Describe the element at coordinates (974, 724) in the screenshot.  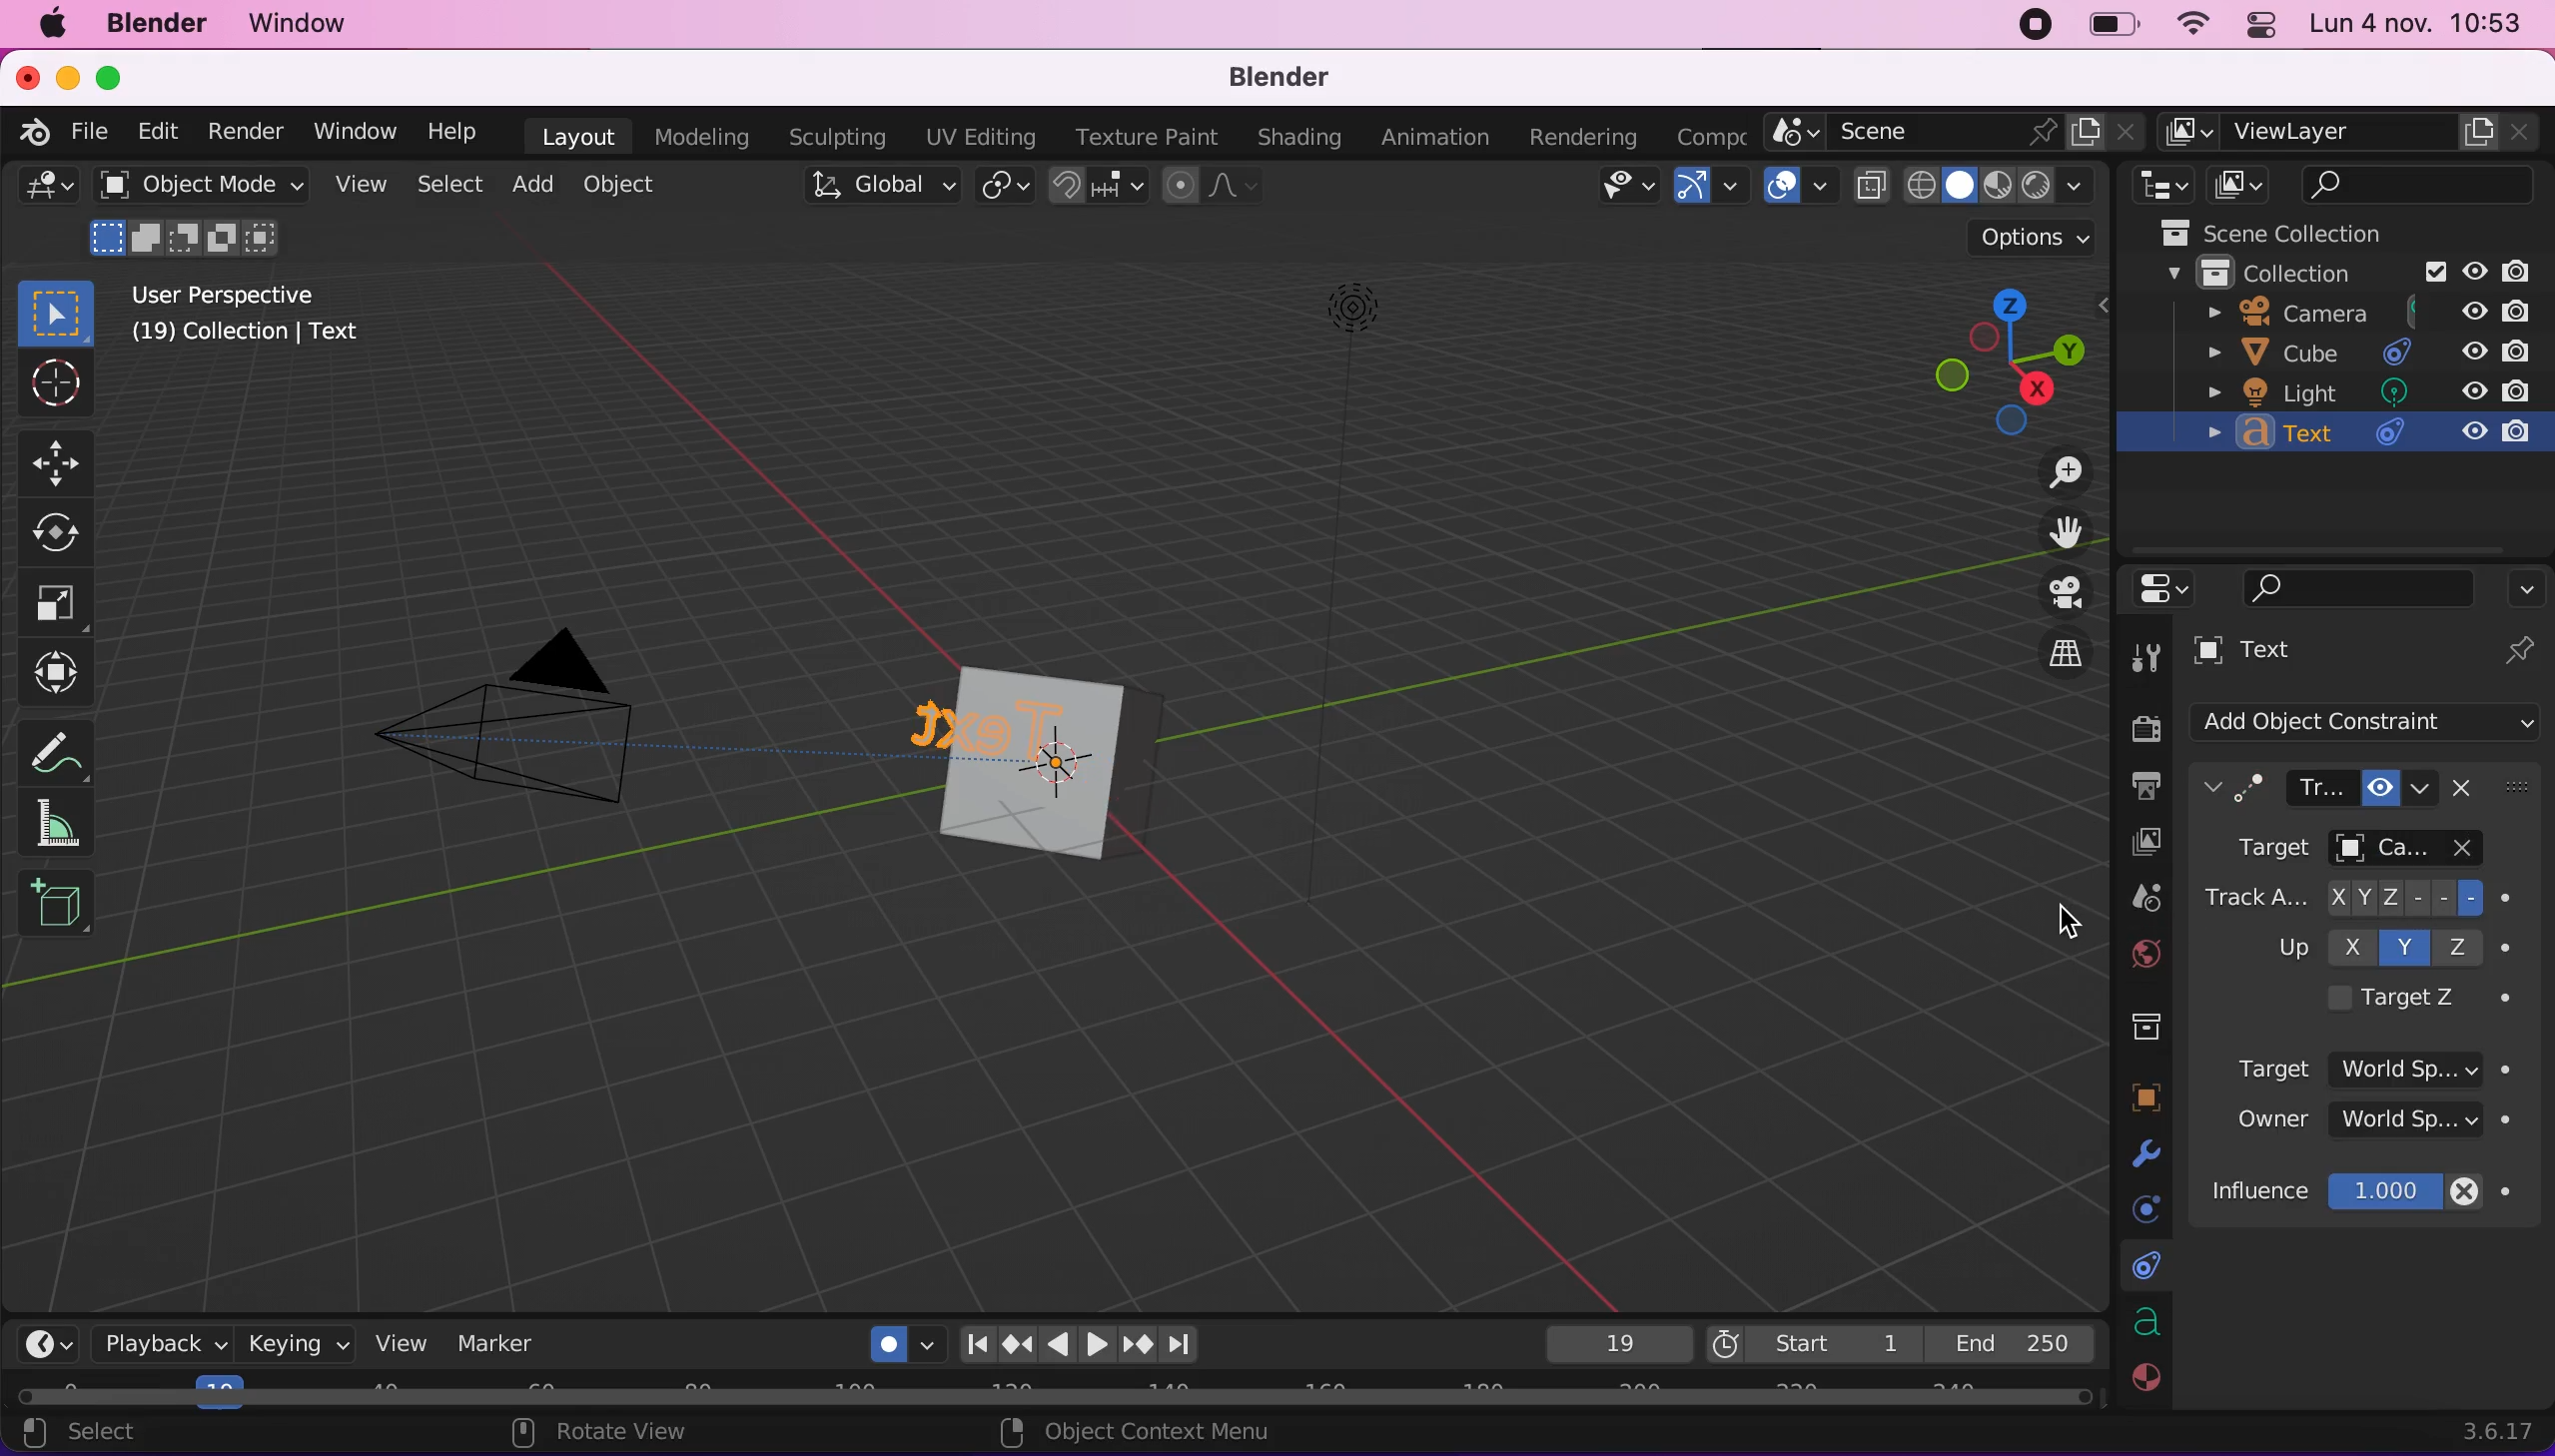
I see `text ` at that location.